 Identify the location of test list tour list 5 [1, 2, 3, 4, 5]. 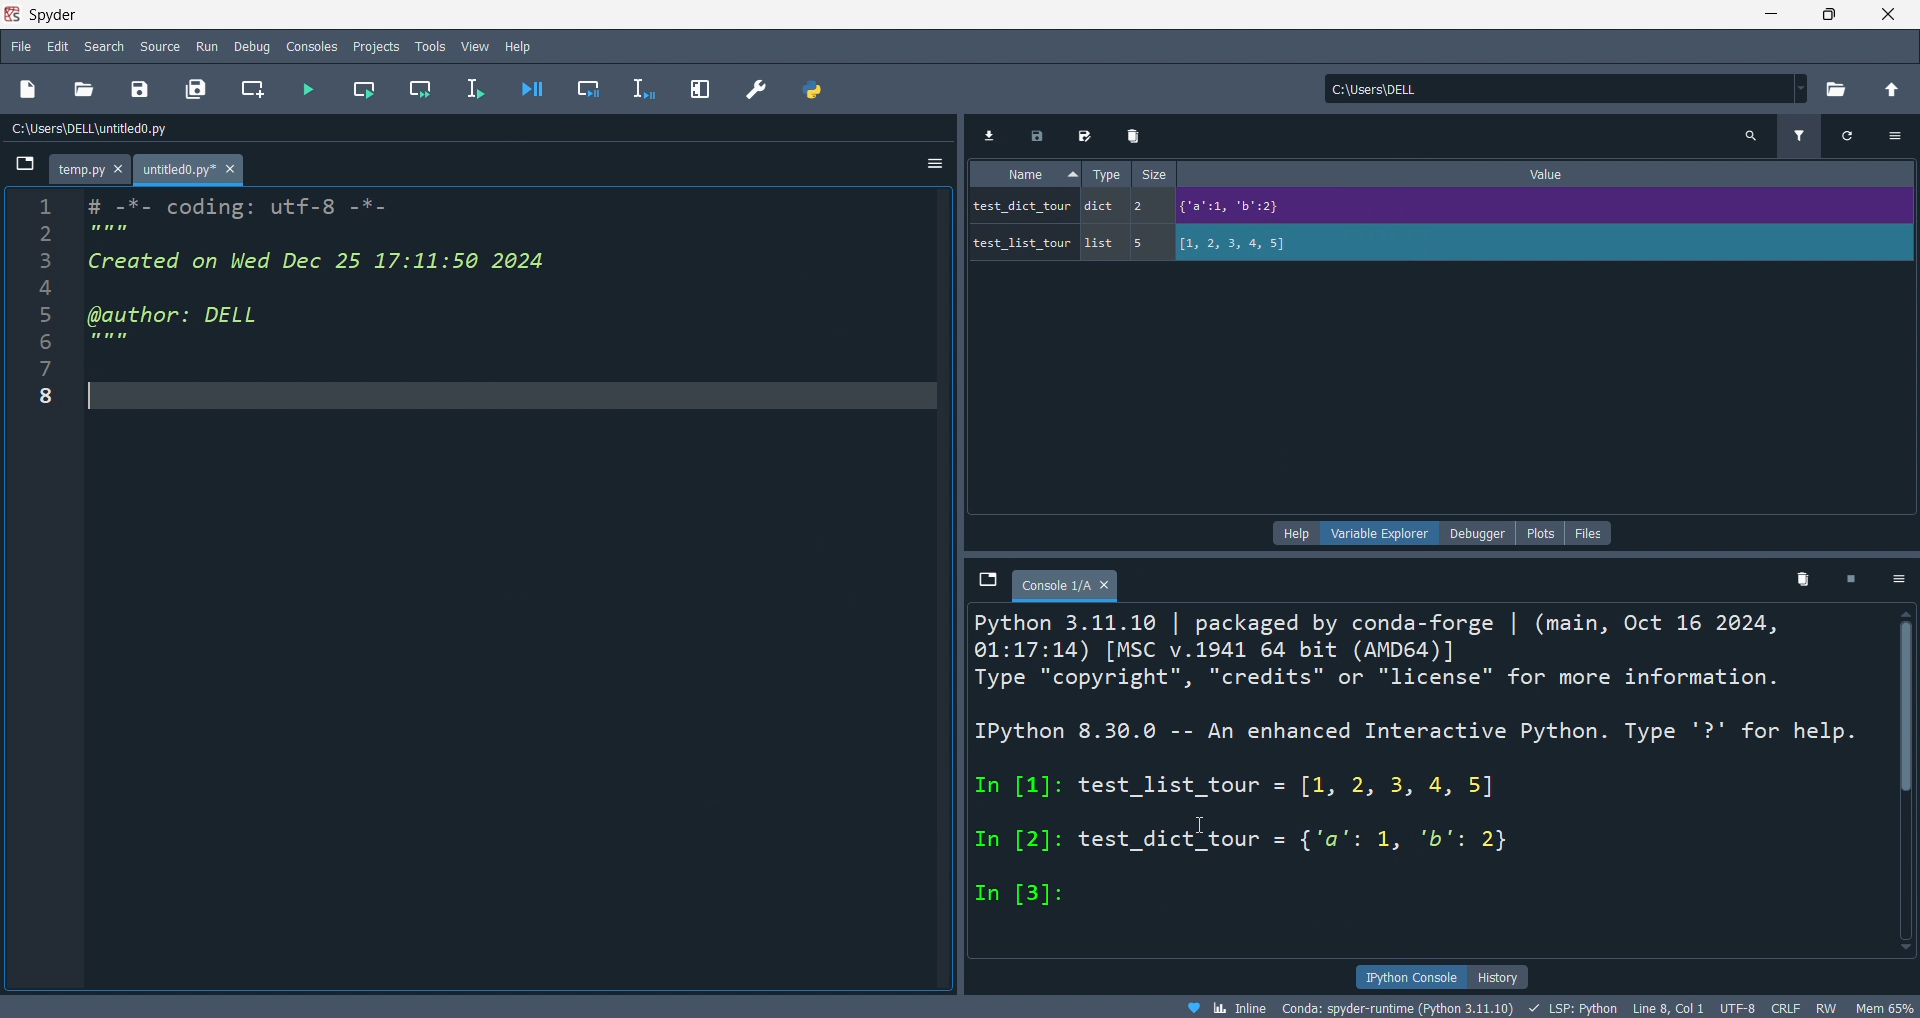
(1187, 240).